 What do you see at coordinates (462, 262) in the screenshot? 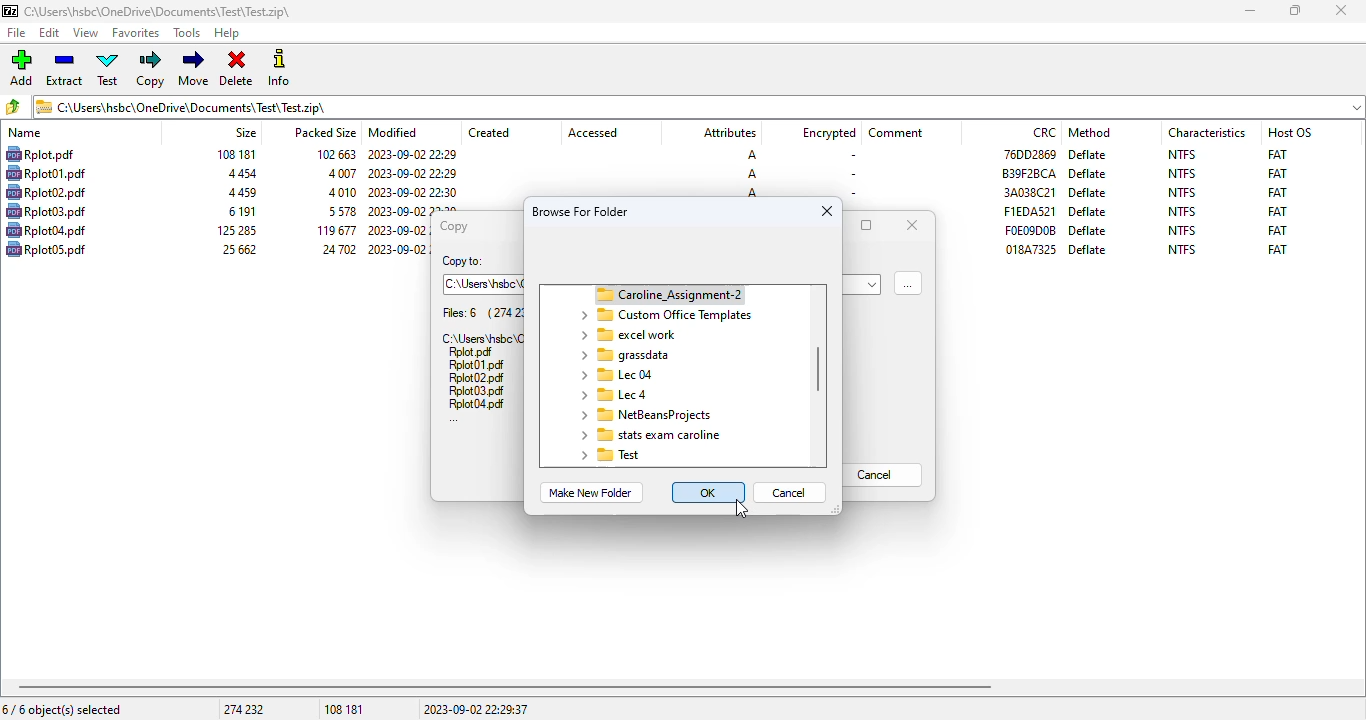
I see `copy to: ` at bounding box center [462, 262].